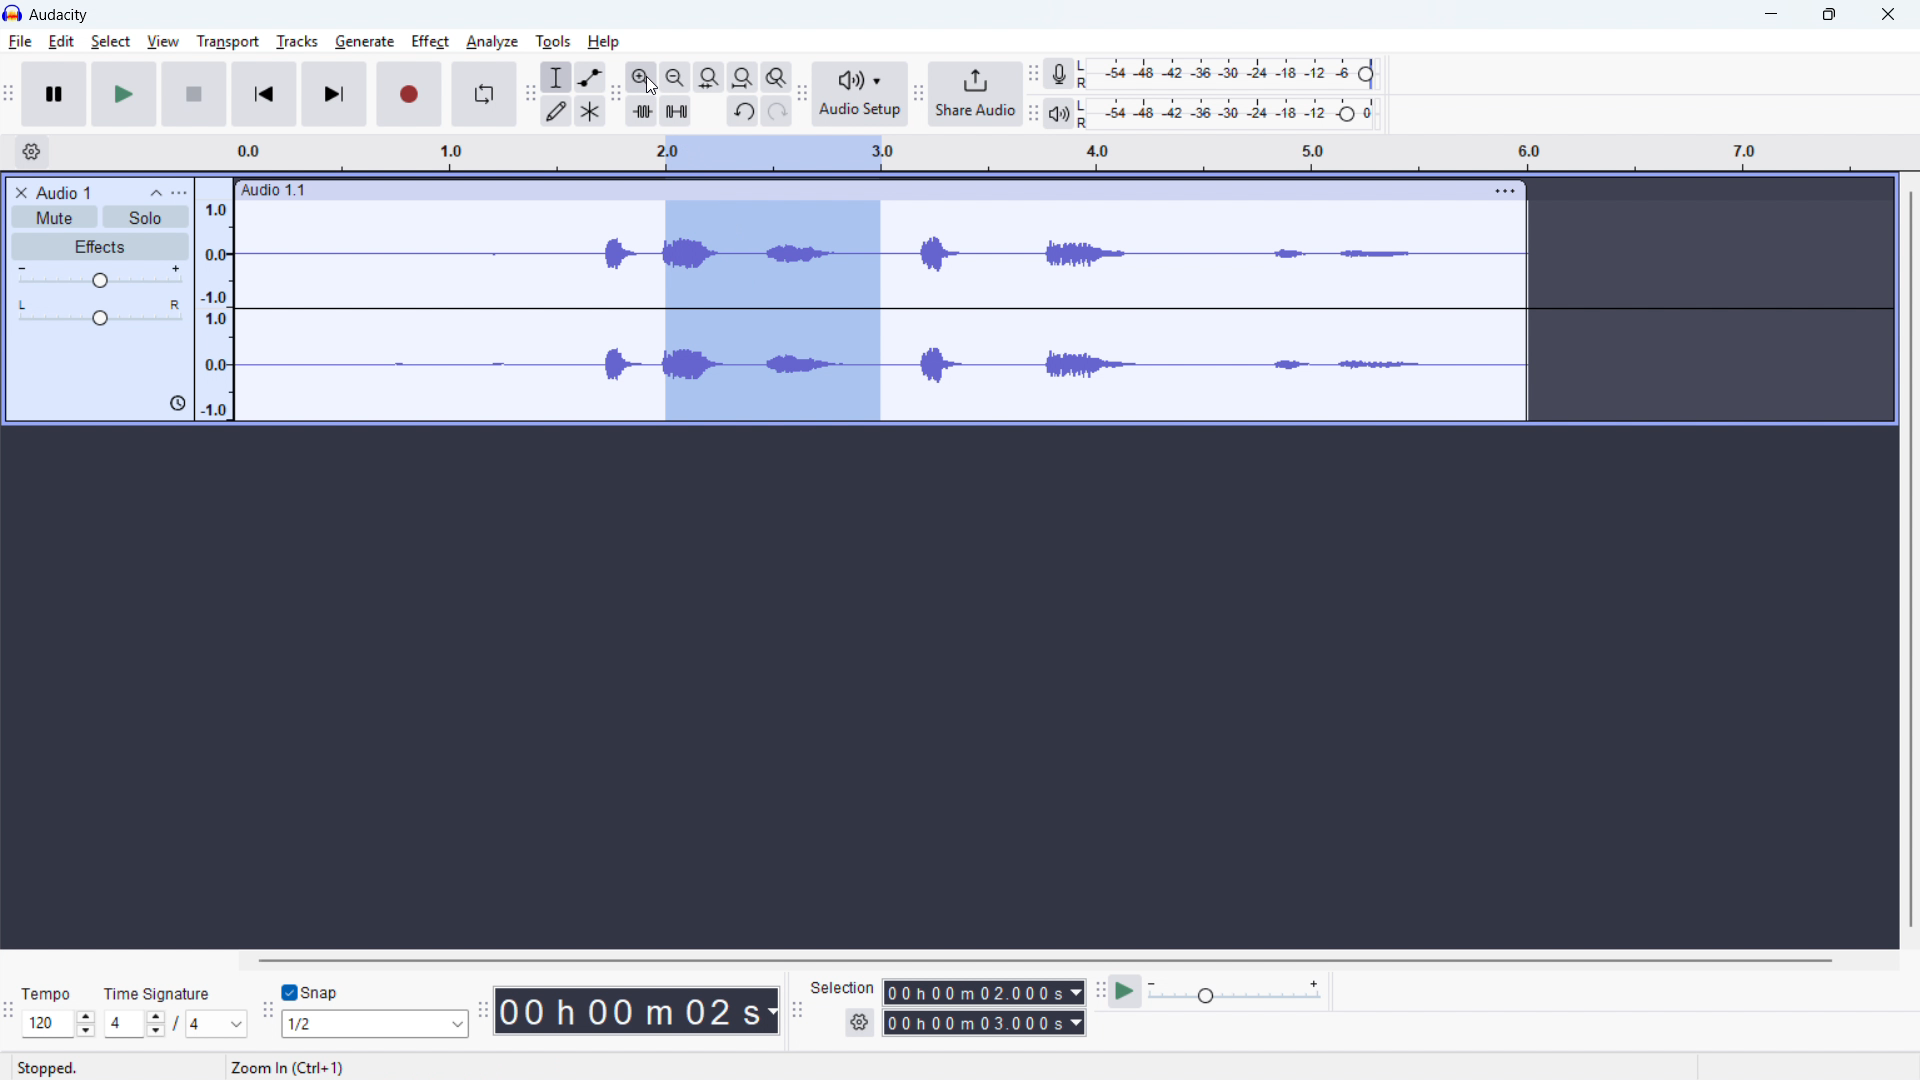 The width and height of the screenshot is (1920, 1080). What do you see at coordinates (976, 95) in the screenshot?
I see `Share audio` at bounding box center [976, 95].